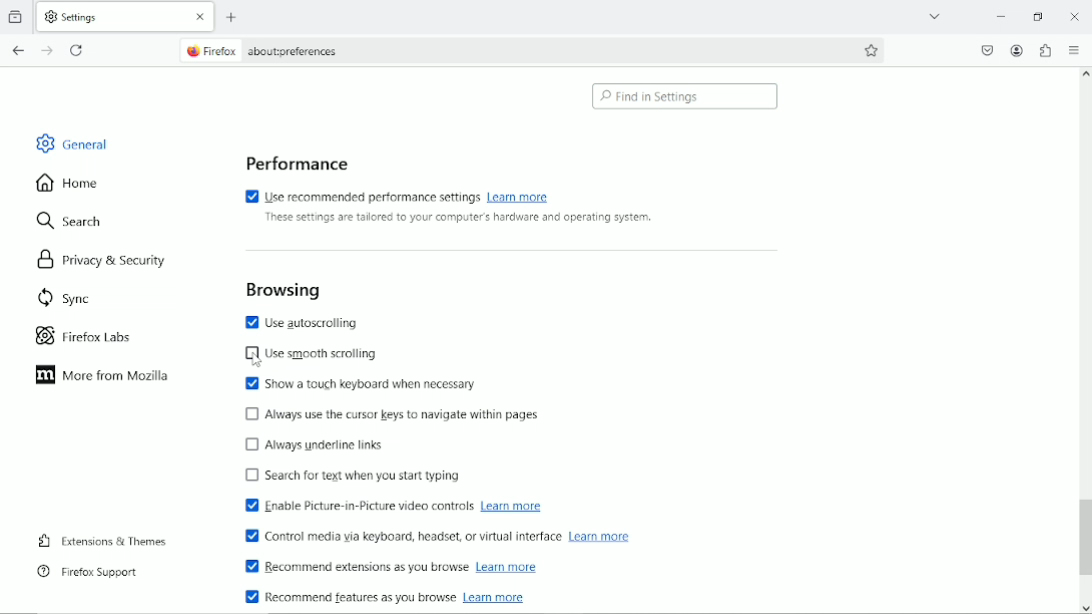 The image size is (1092, 614). Describe the element at coordinates (282, 288) in the screenshot. I see `Browsing` at that location.